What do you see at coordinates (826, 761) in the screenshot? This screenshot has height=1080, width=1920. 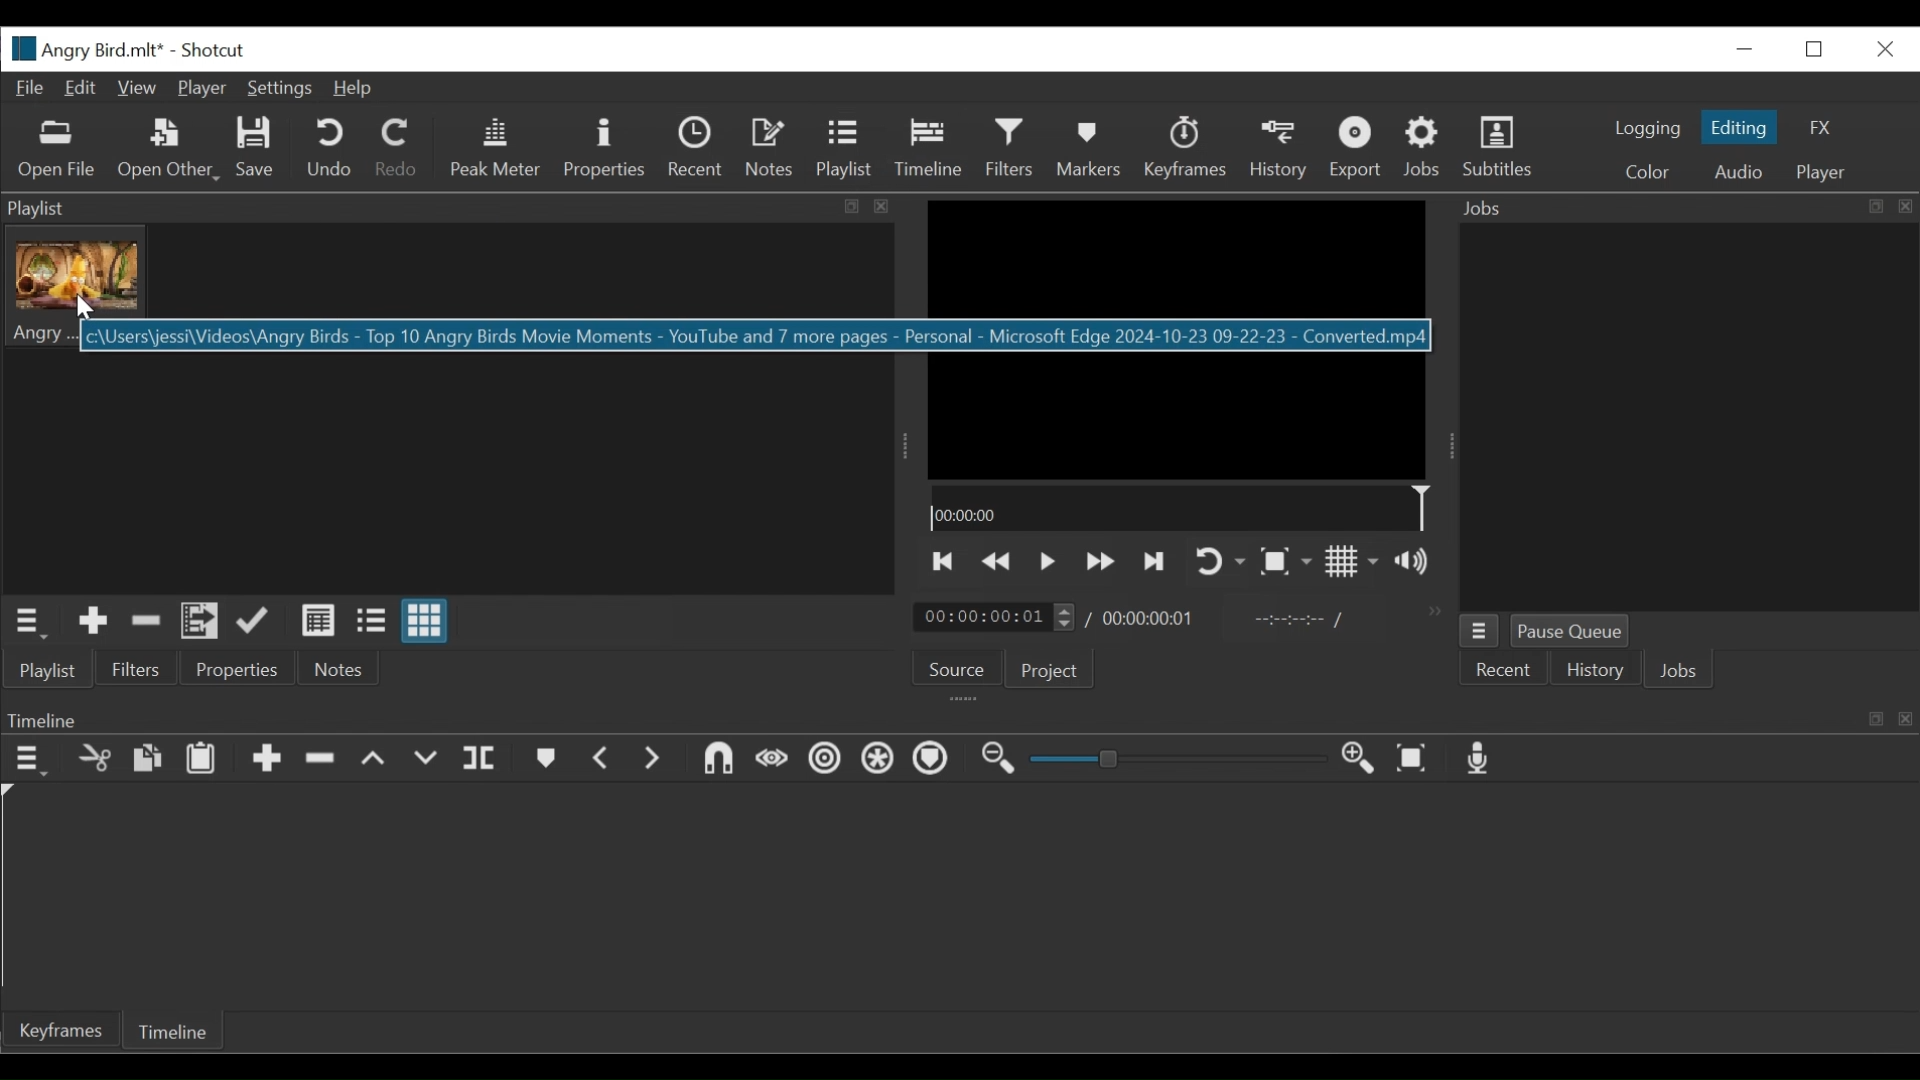 I see `Ripple` at bounding box center [826, 761].